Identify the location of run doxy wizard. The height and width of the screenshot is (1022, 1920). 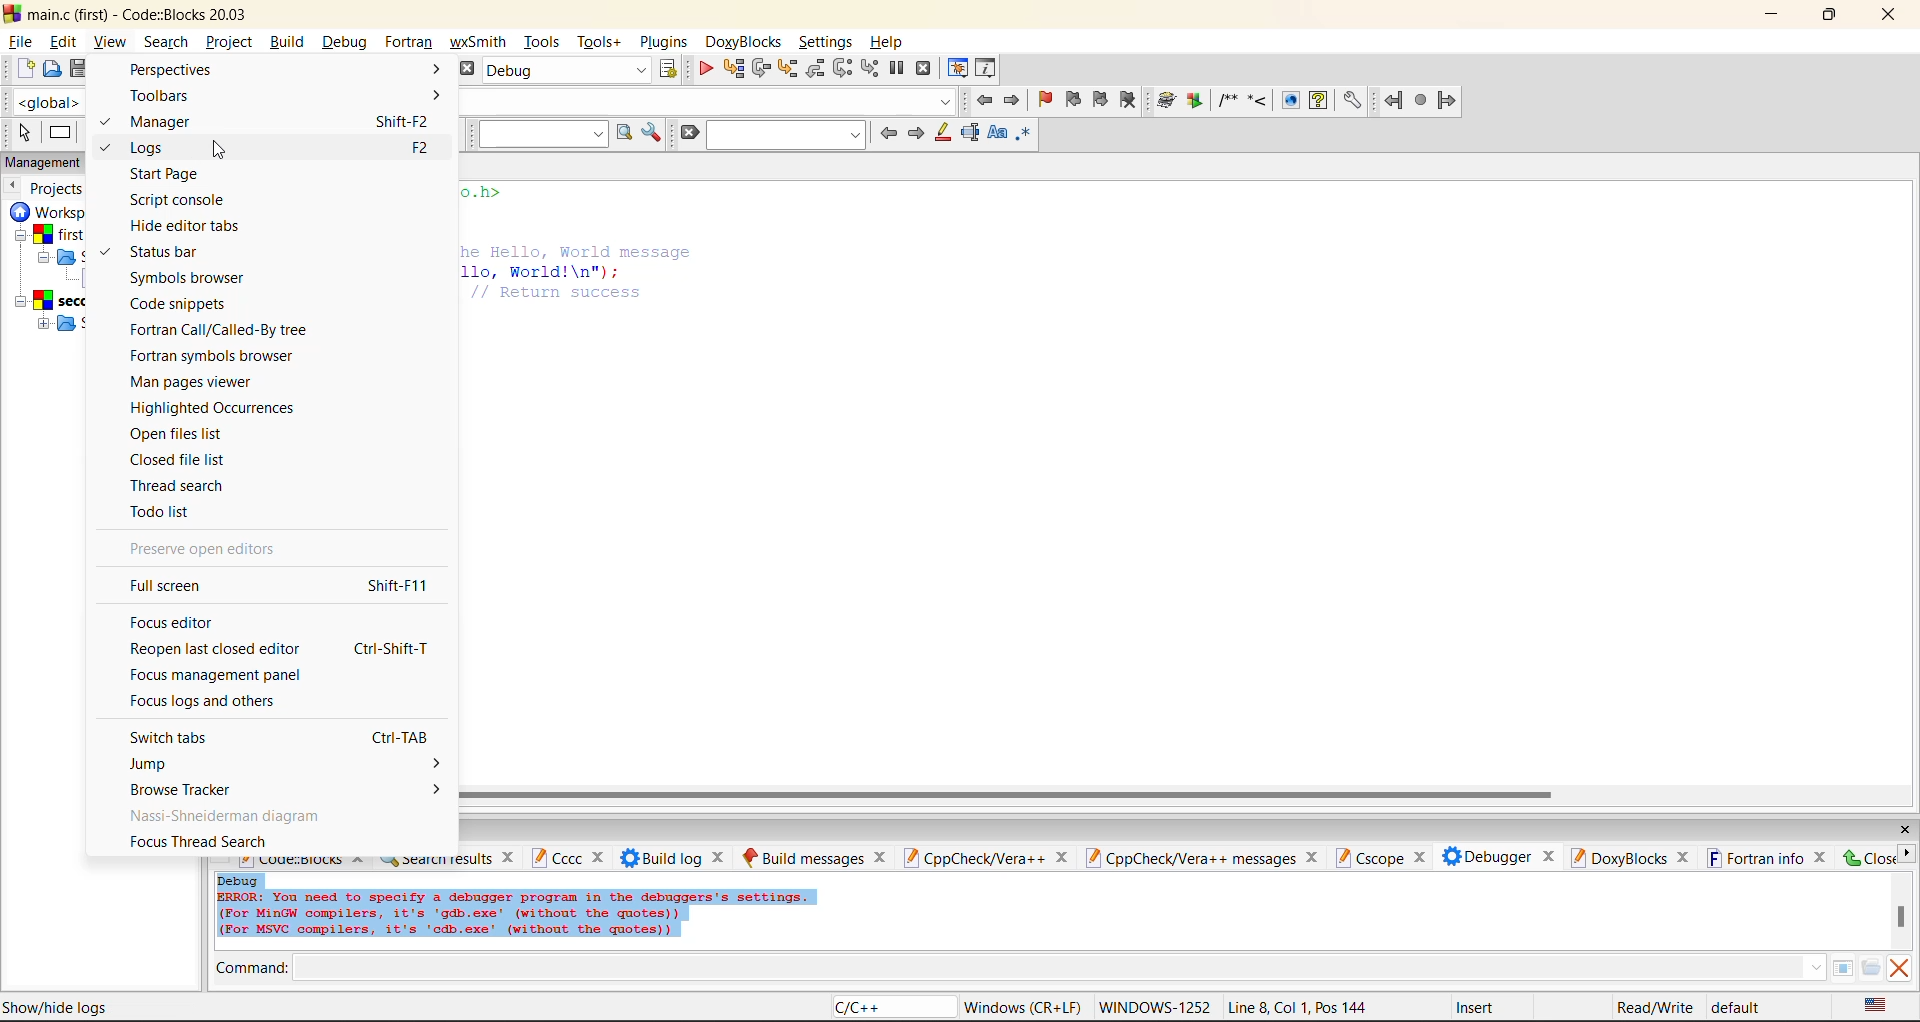
(1166, 99).